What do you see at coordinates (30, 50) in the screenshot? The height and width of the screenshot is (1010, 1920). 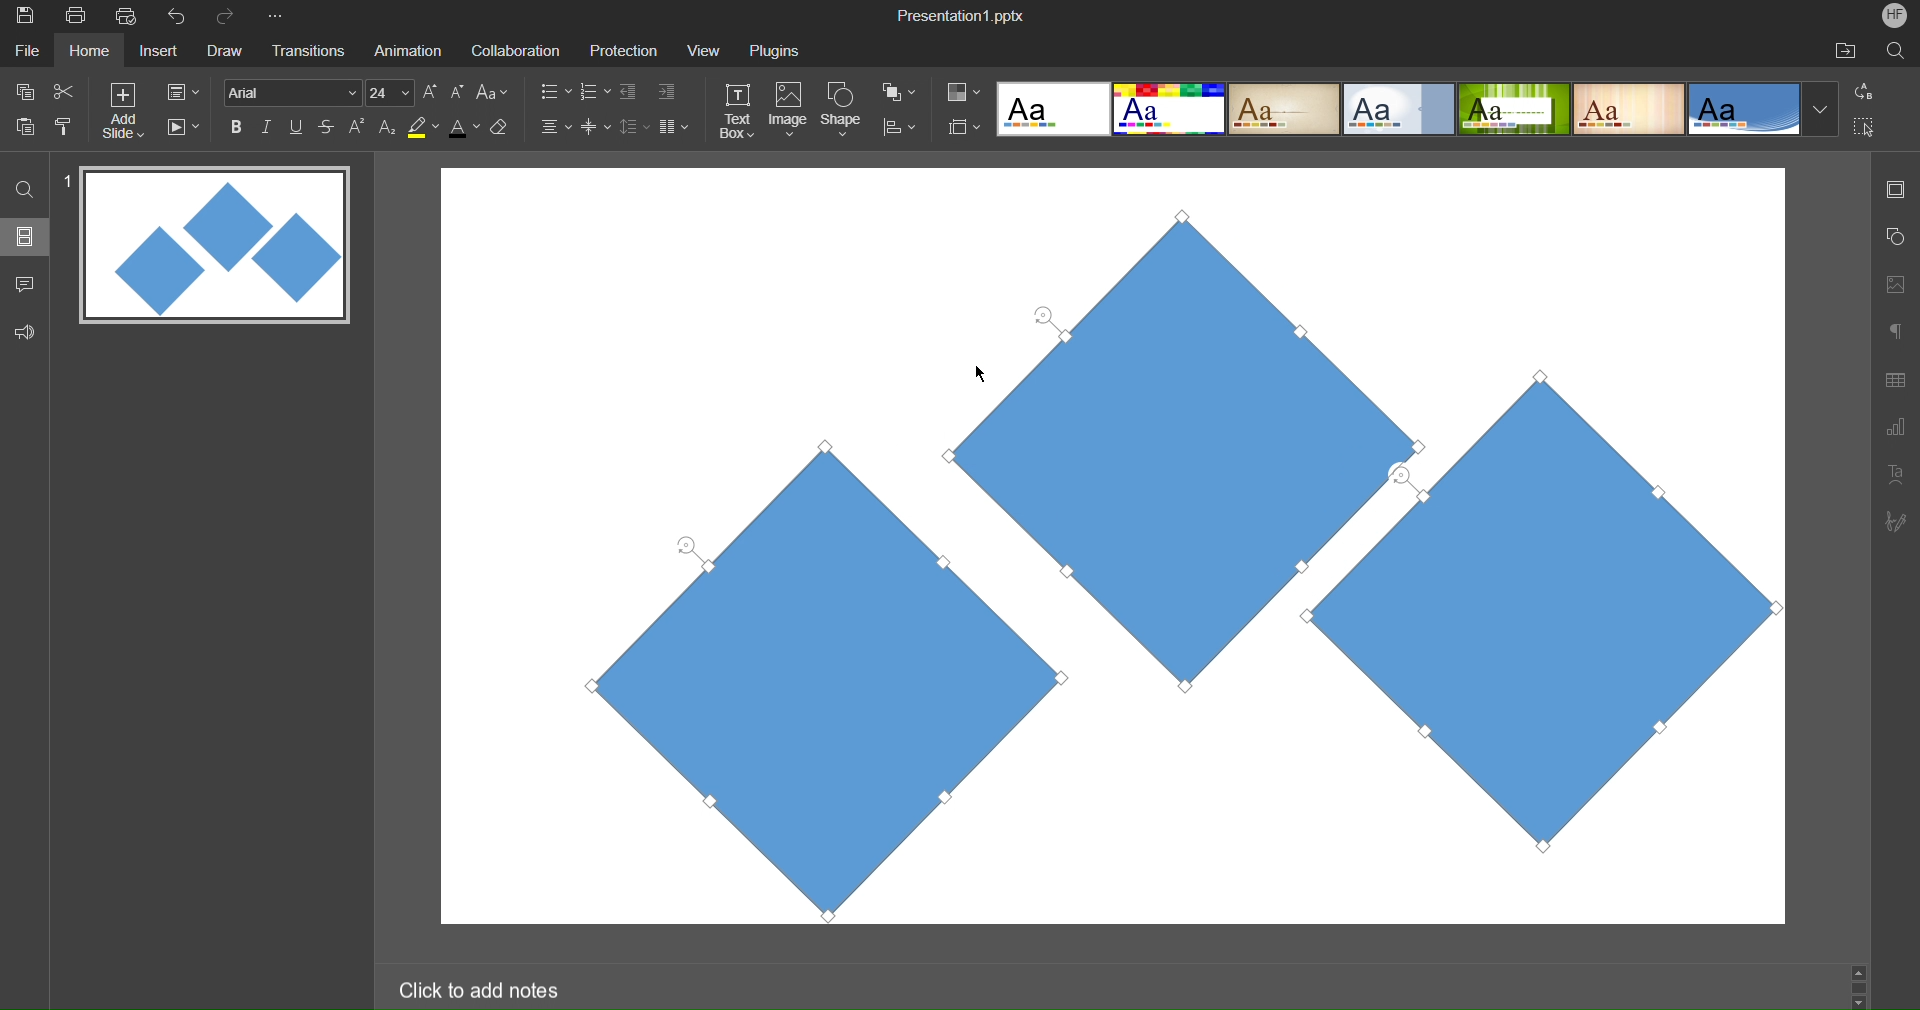 I see `File` at bounding box center [30, 50].